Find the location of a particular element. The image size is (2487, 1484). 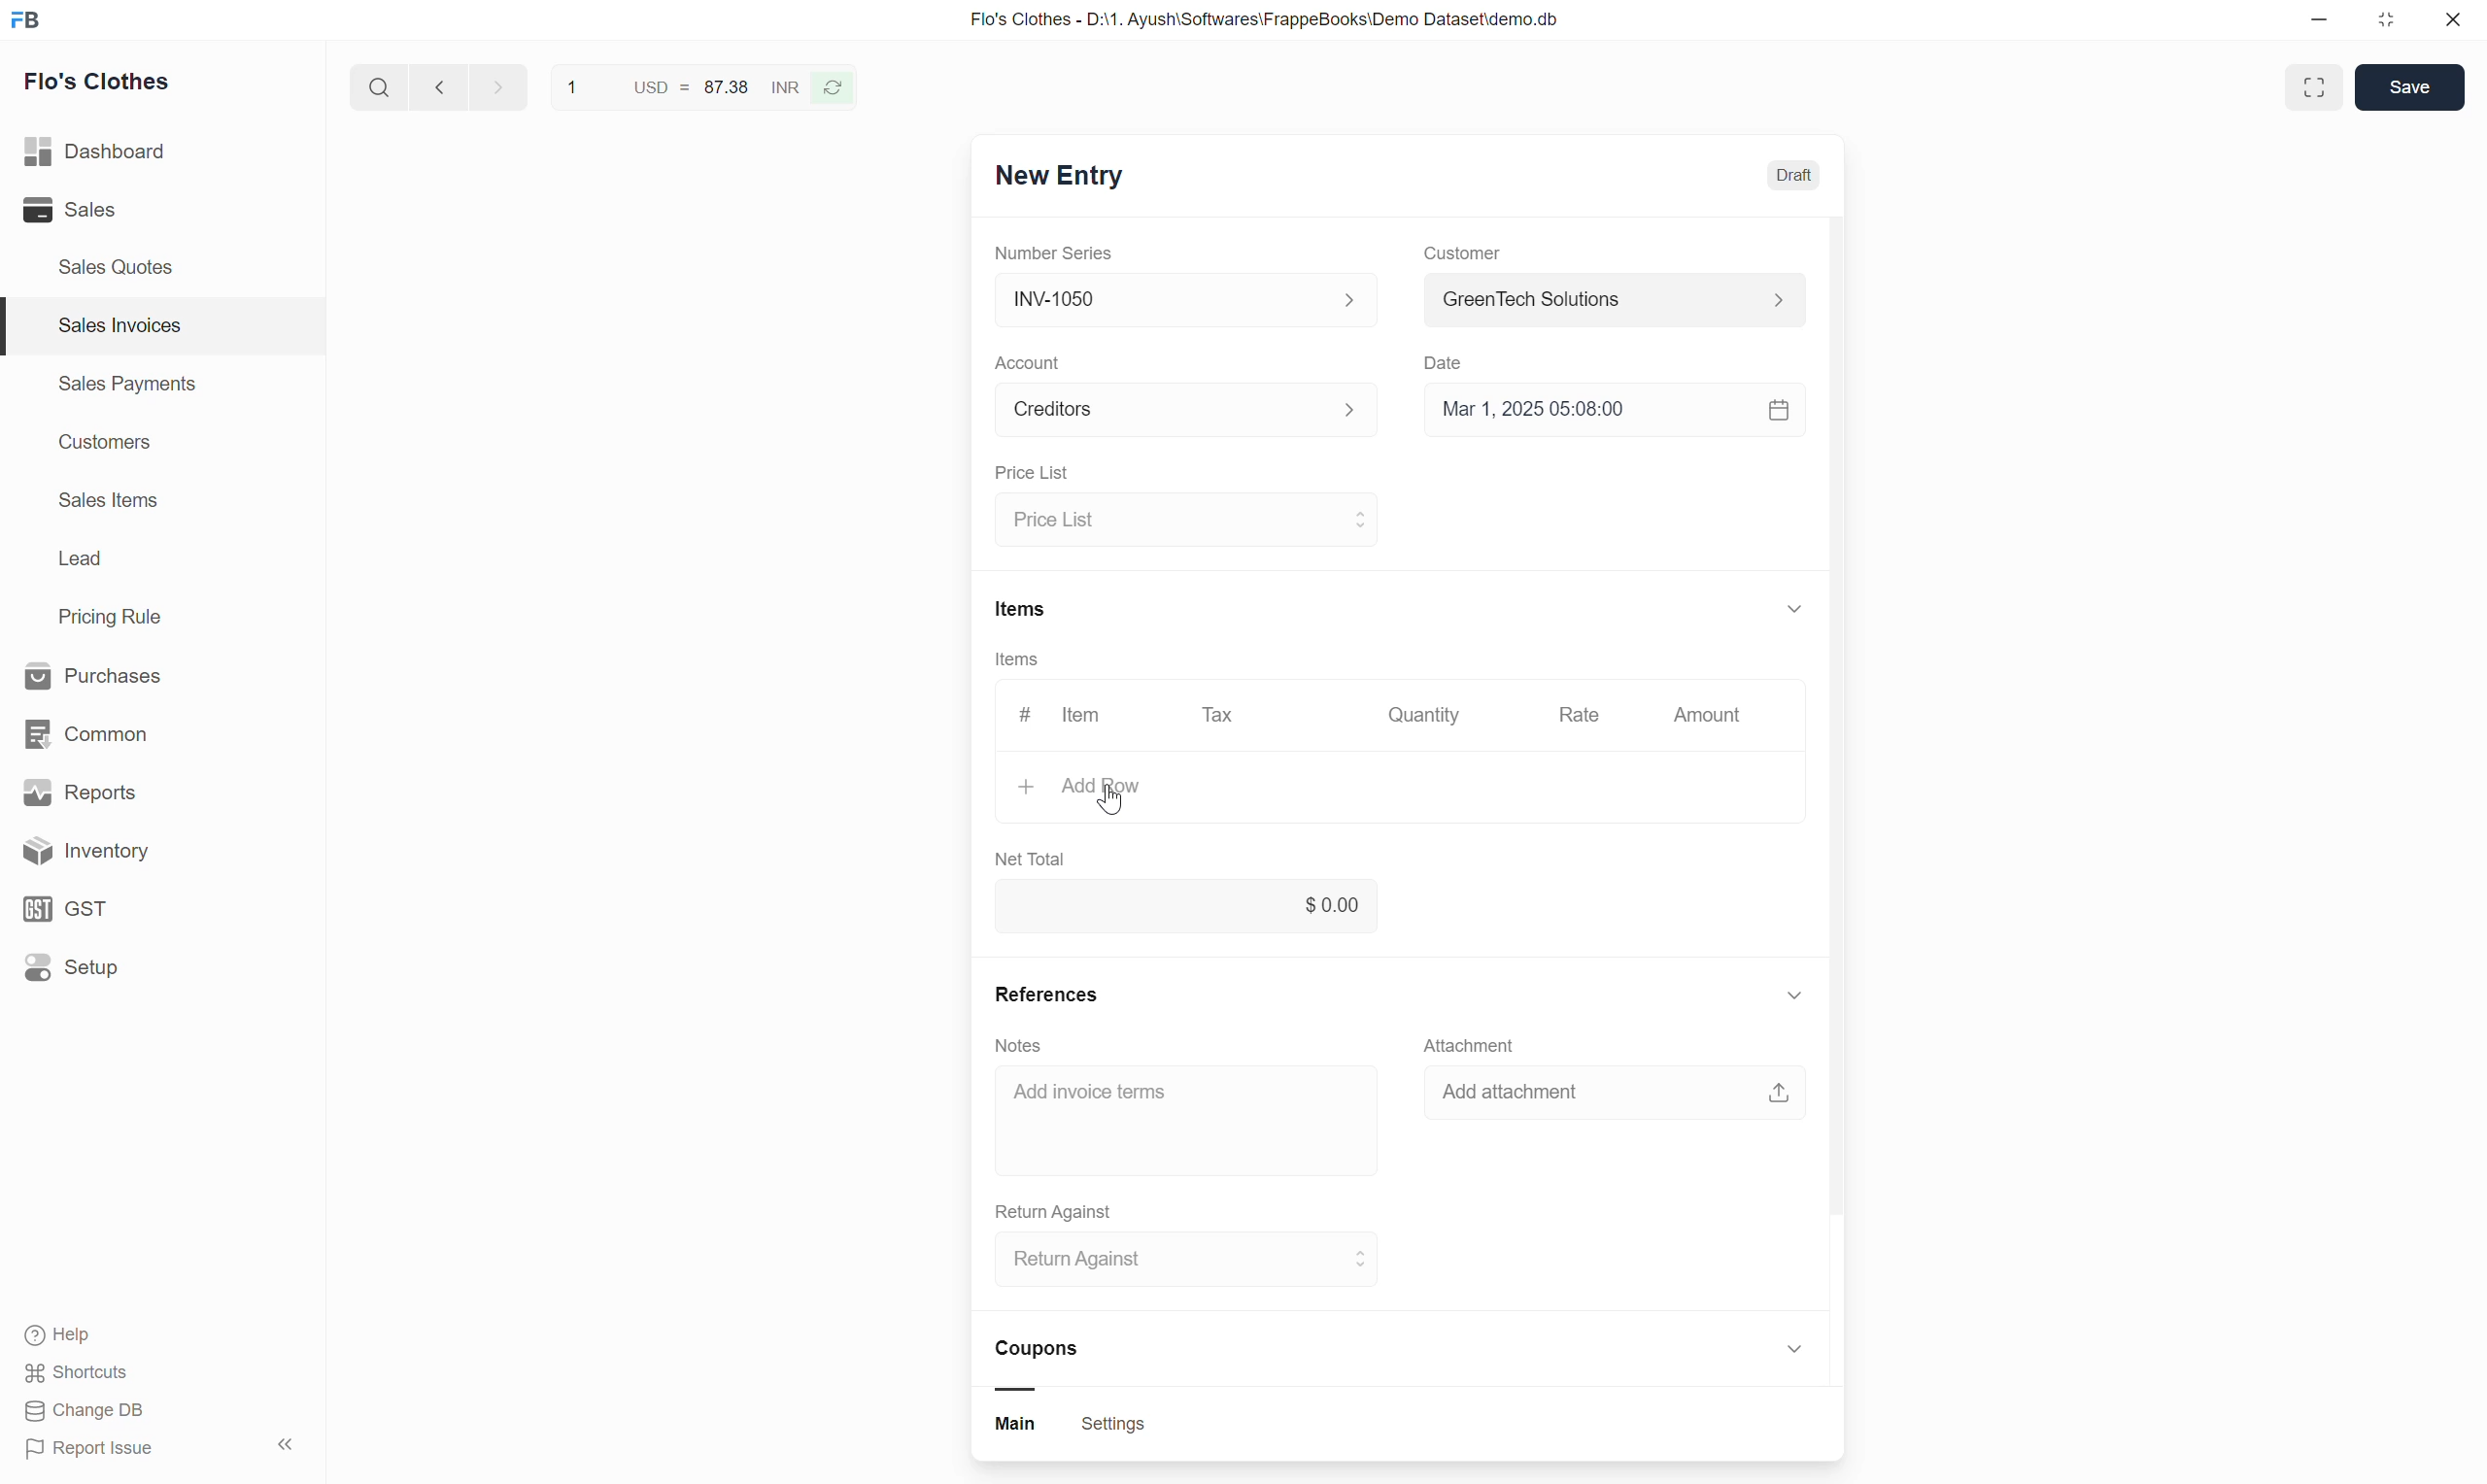

Item is located at coordinates (1084, 716).